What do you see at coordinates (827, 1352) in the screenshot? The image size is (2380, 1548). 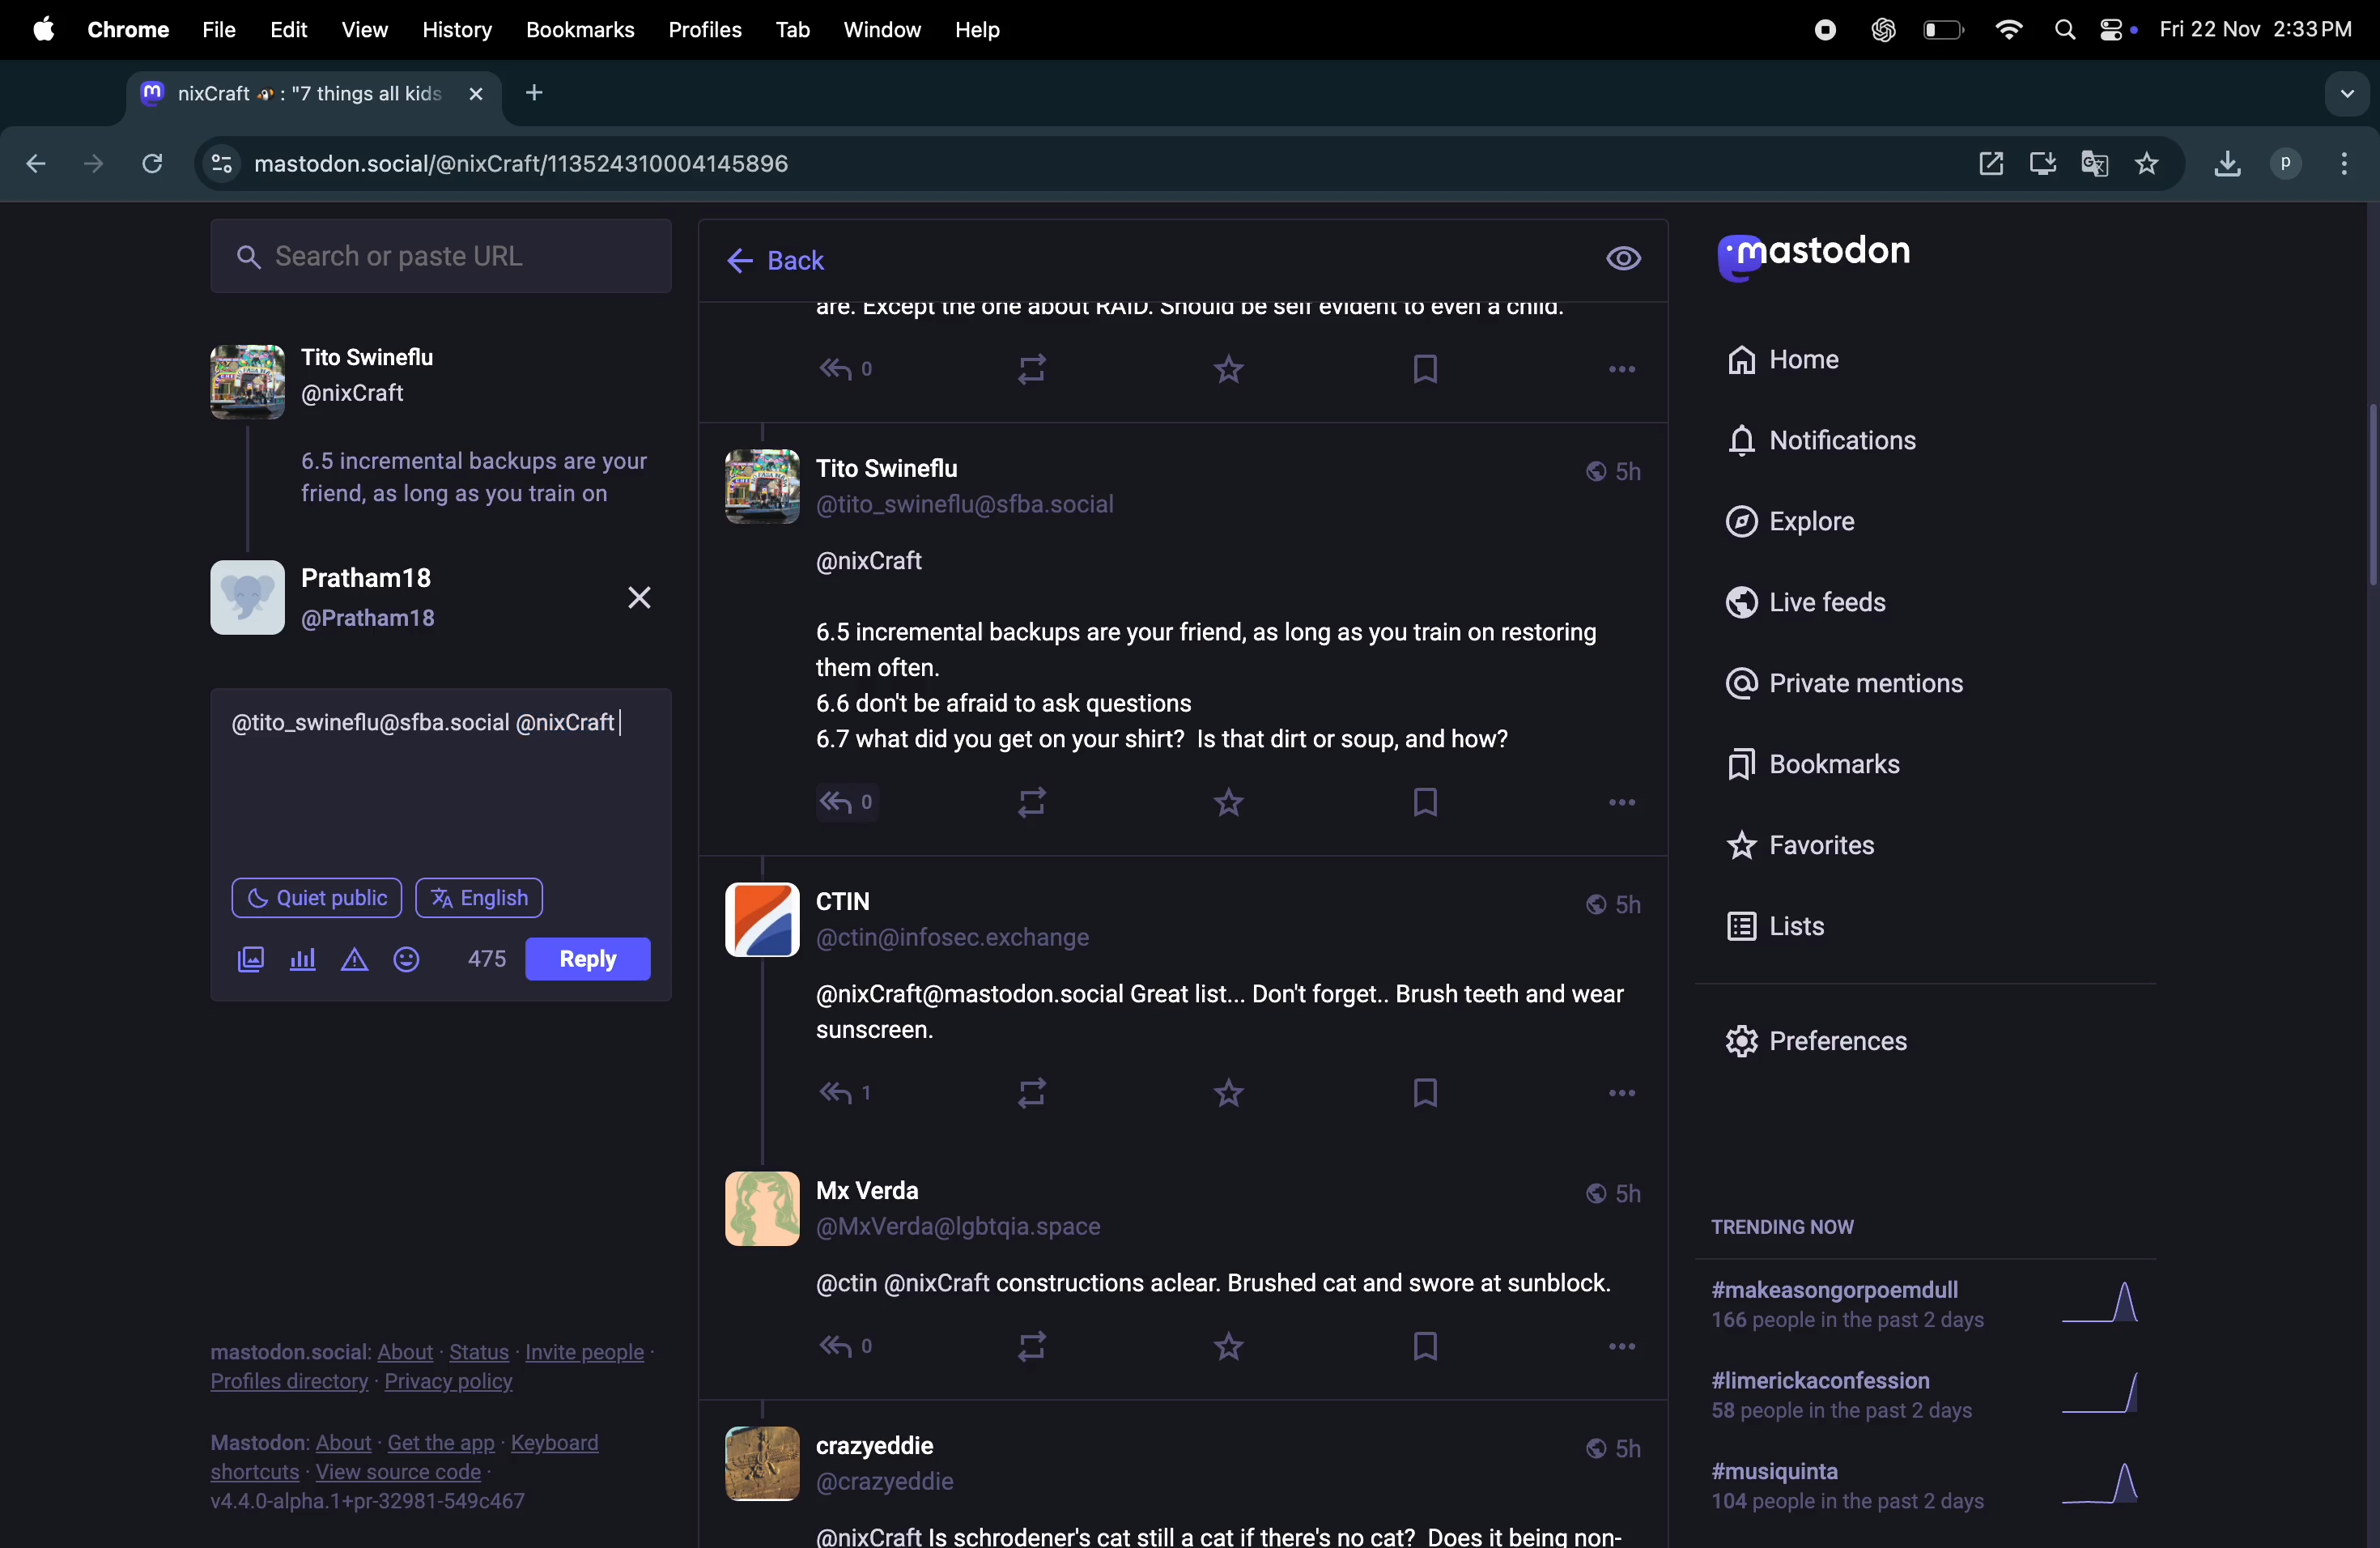 I see `Read` at bounding box center [827, 1352].